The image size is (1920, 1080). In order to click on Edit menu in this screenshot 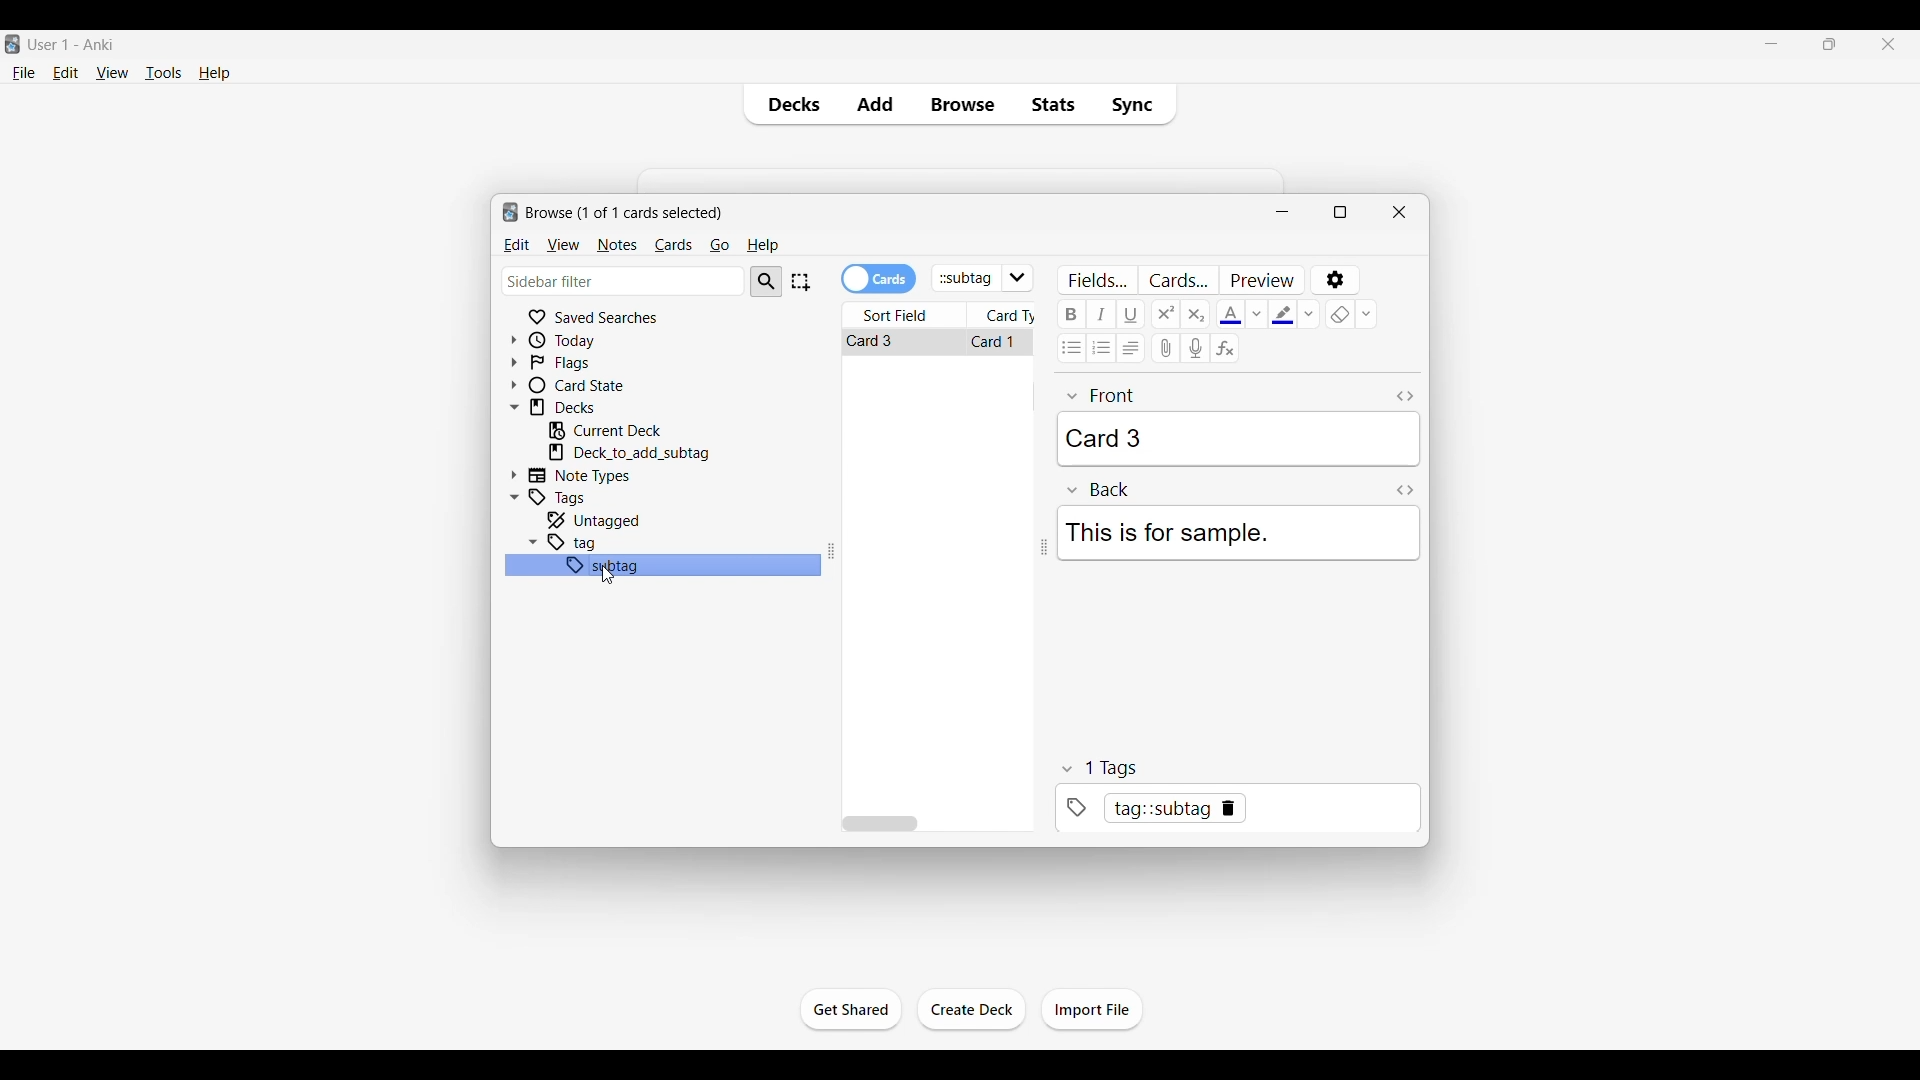, I will do `click(517, 246)`.